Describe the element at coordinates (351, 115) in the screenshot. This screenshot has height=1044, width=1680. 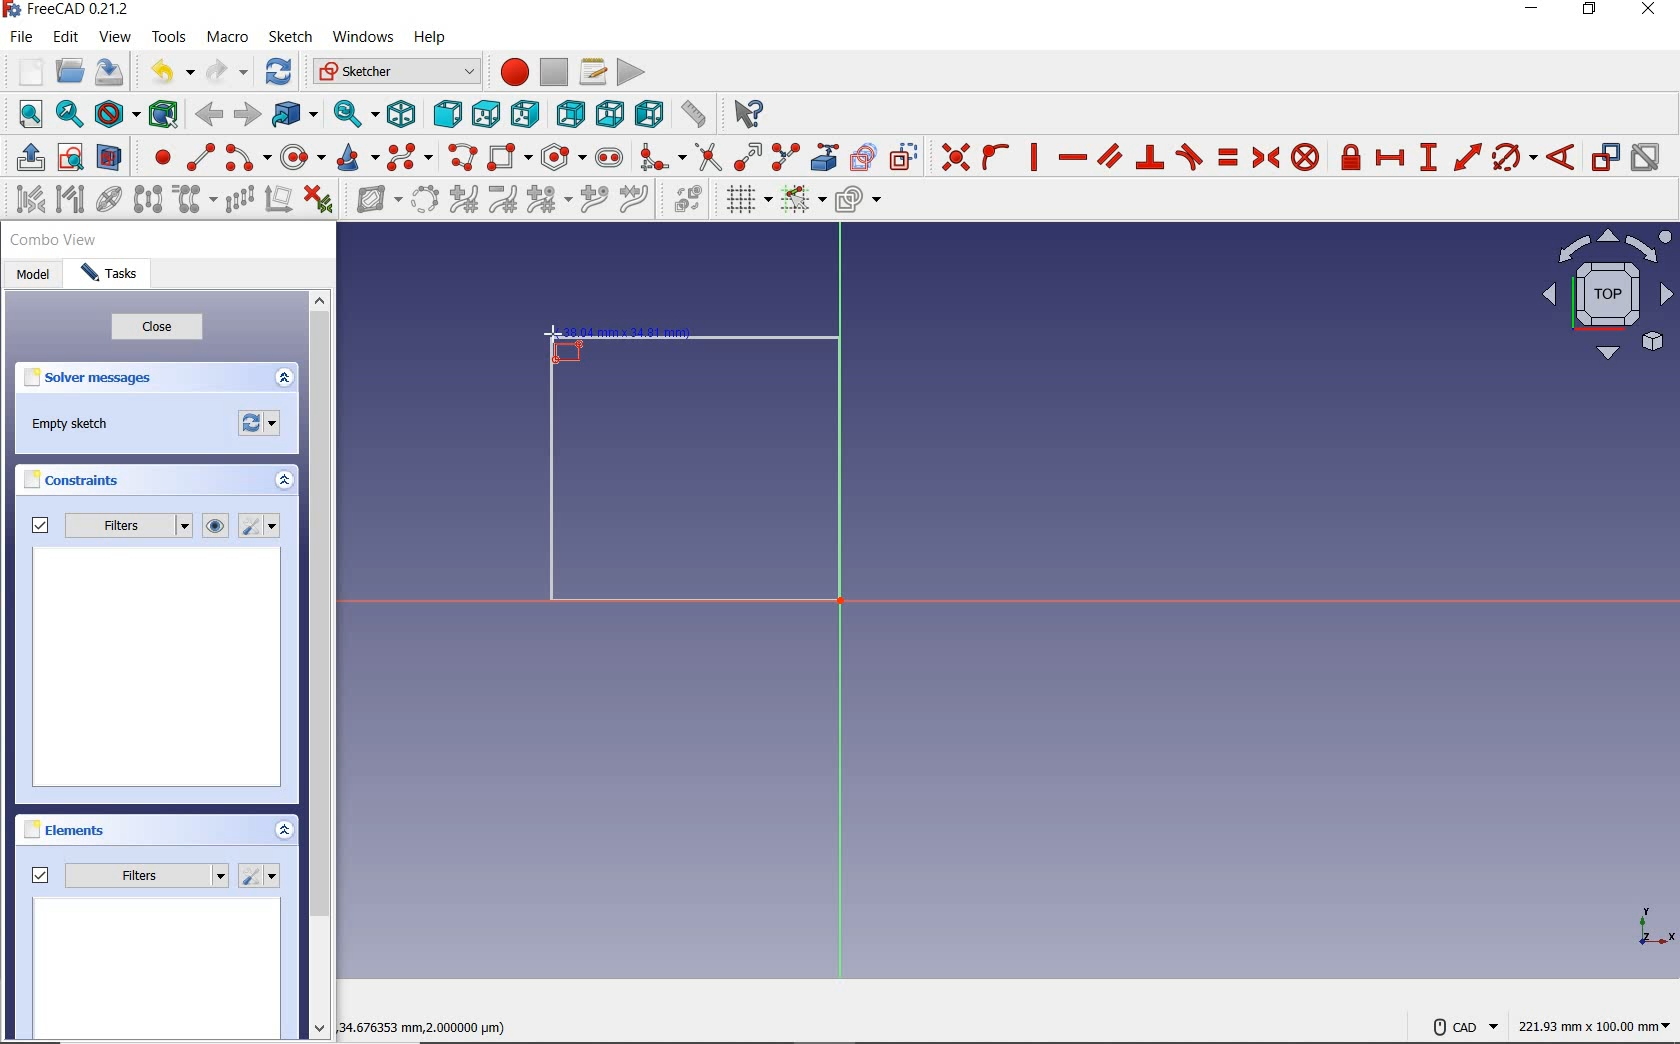
I see `sync view` at that location.